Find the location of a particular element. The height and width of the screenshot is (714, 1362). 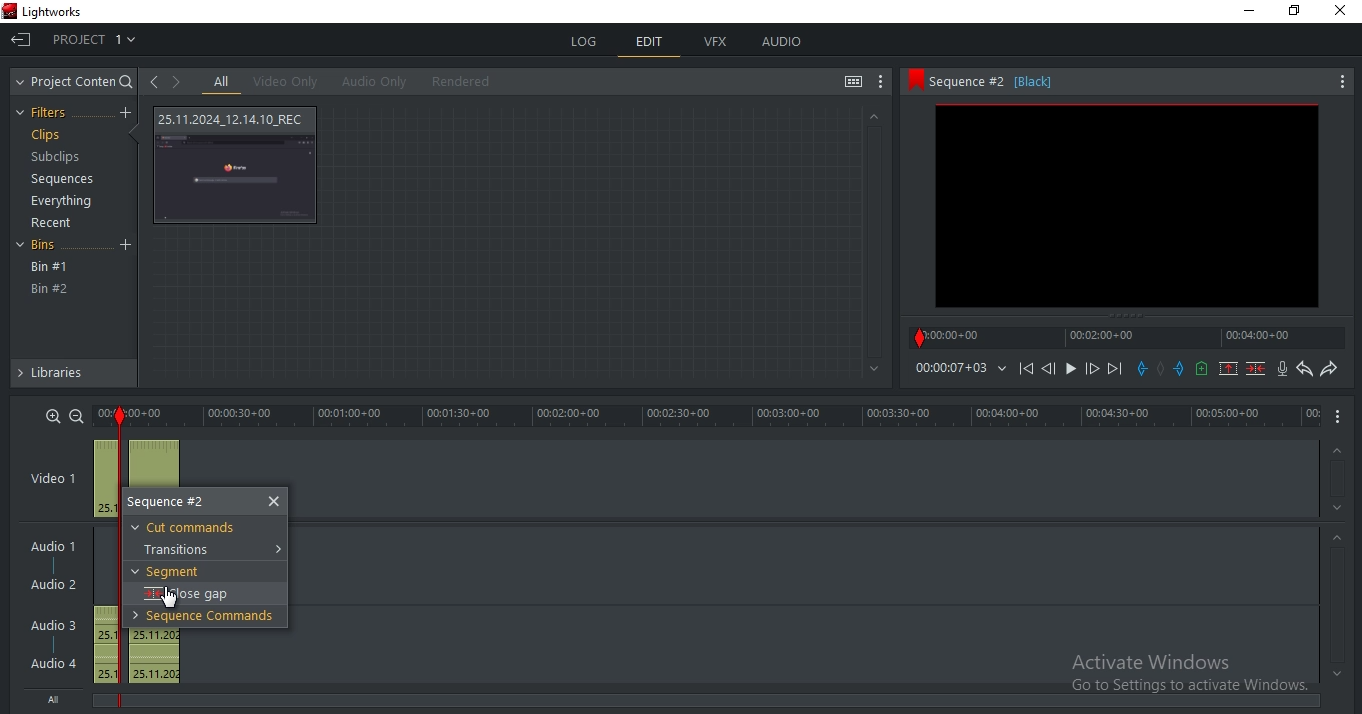

filters is located at coordinates (47, 113).